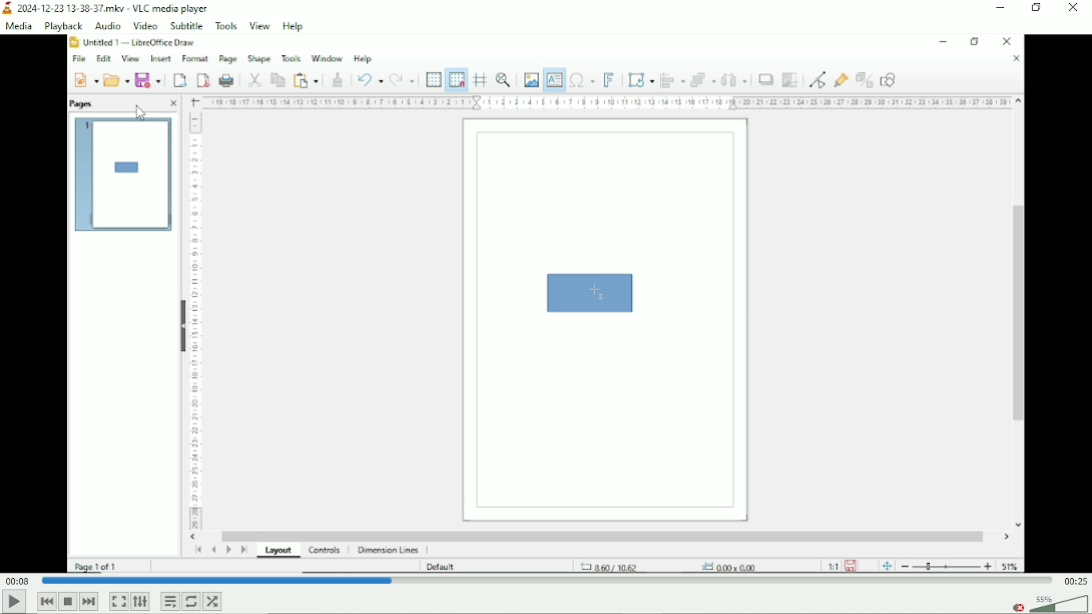 The width and height of the screenshot is (1092, 614). Describe the element at coordinates (141, 113) in the screenshot. I see `Cursor` at that location.